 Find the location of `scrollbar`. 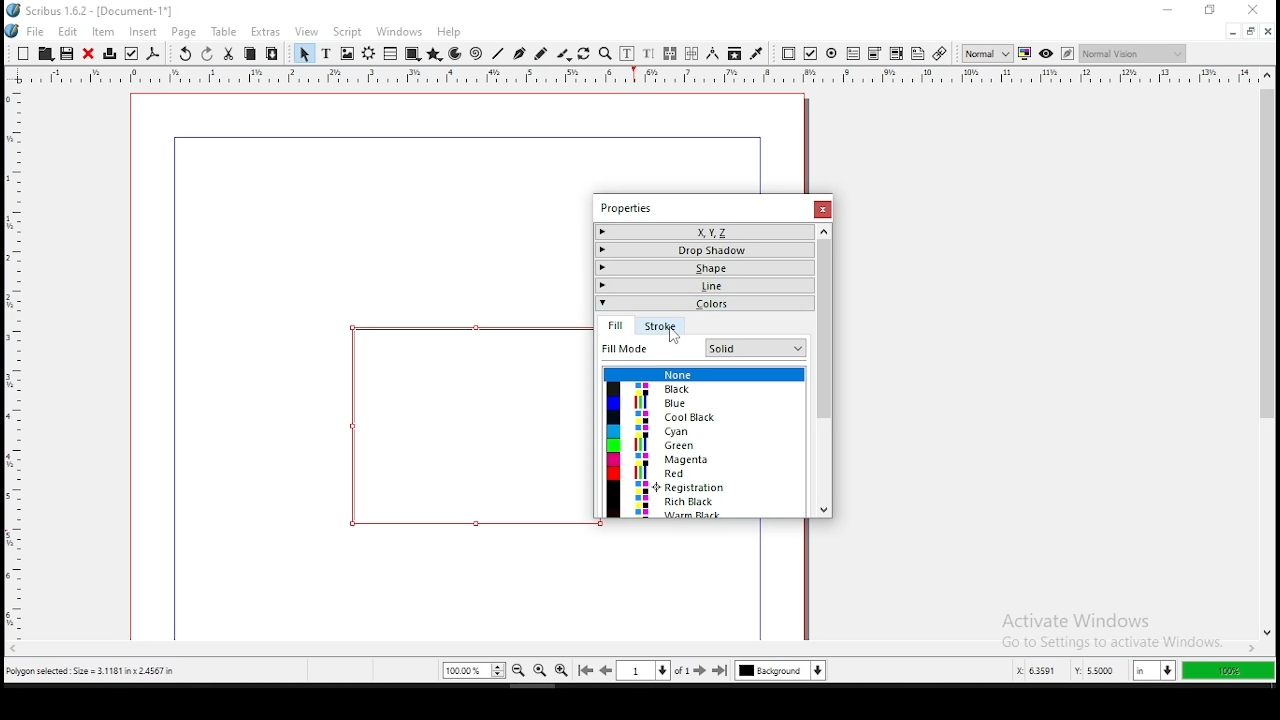

scrollbar is located at coordinates (808, 581).